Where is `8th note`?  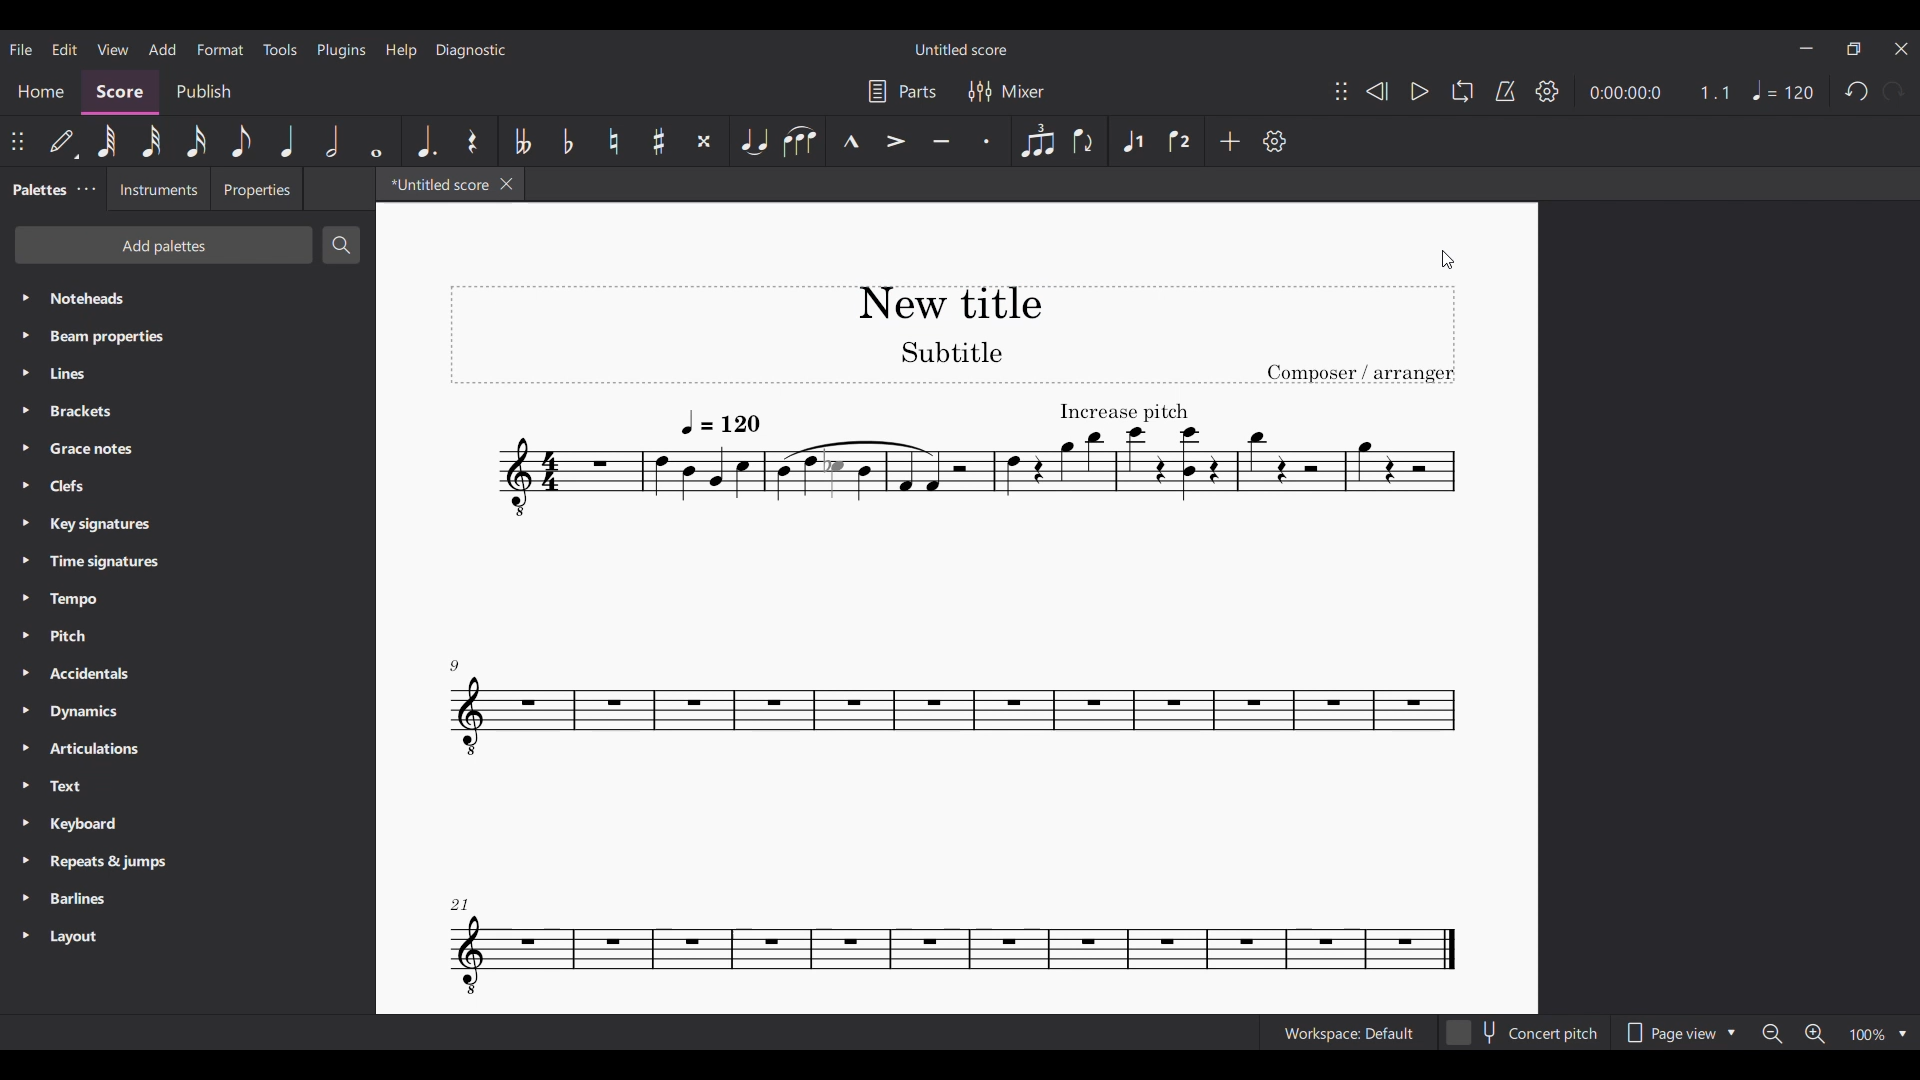 8th note is located at coordinates (240, 141).